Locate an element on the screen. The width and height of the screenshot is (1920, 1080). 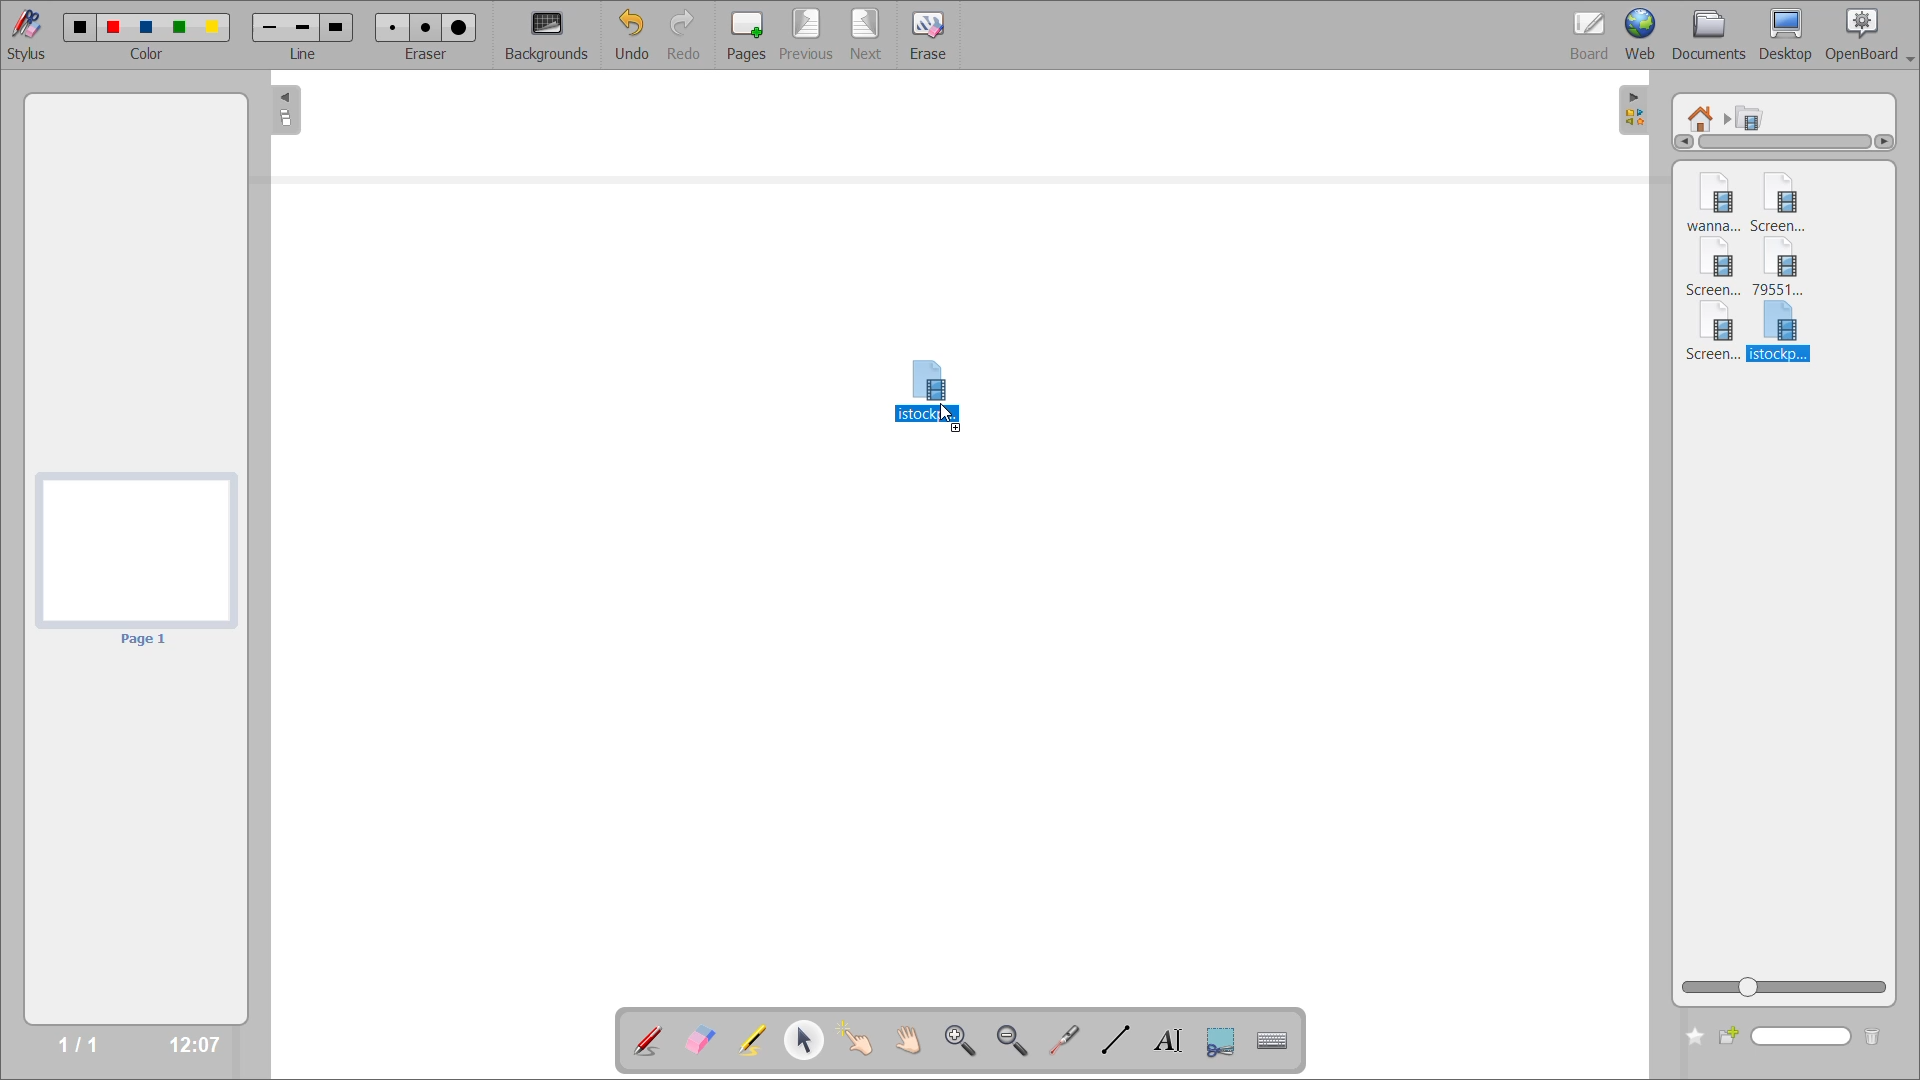
openboard is located at coordinates (1873, 32).